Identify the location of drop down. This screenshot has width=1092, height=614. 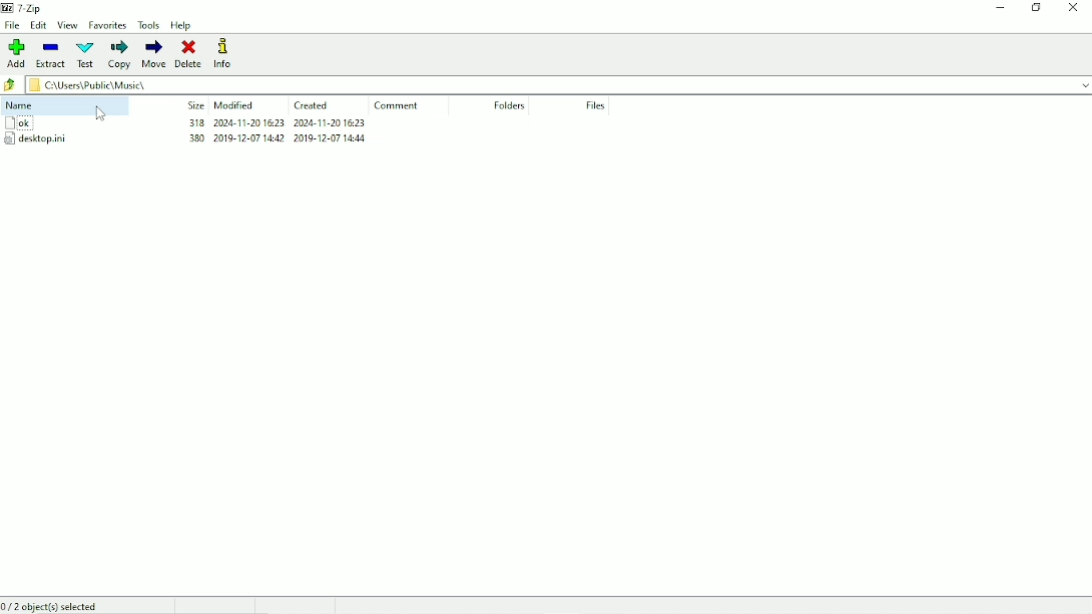
(1079, 84).